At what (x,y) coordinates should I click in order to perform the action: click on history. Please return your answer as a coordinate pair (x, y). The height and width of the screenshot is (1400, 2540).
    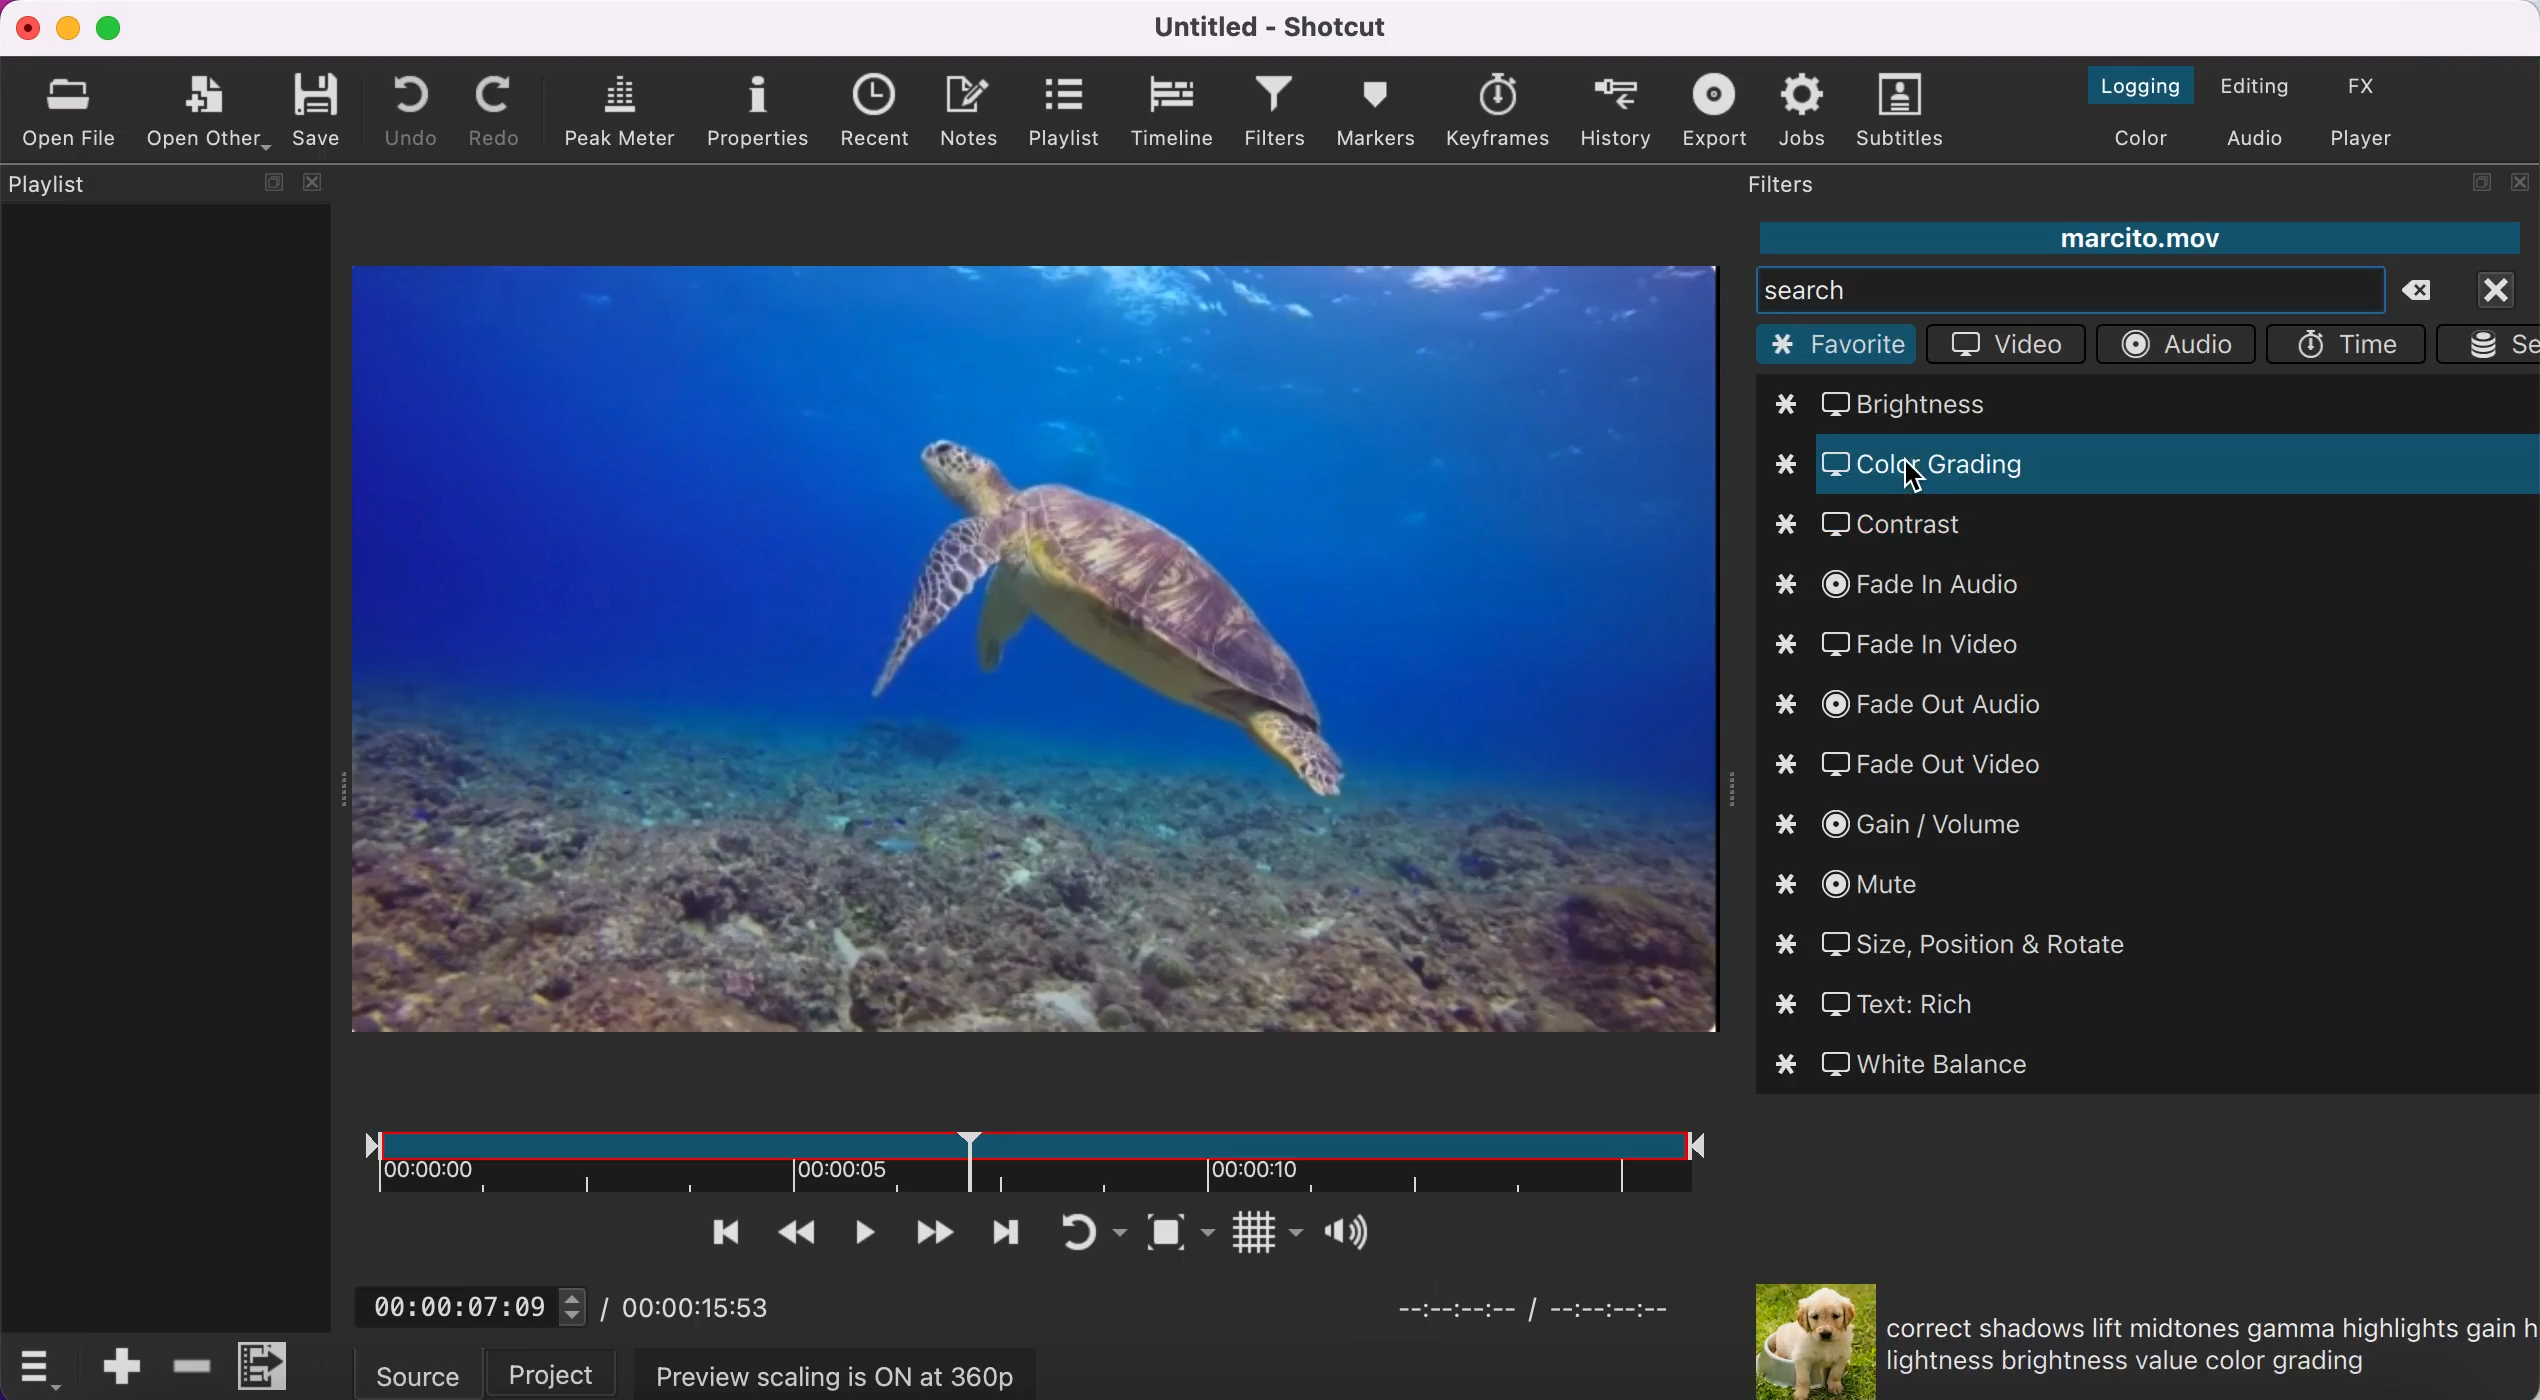
    Looking at the image, I should click on (1618, 111).